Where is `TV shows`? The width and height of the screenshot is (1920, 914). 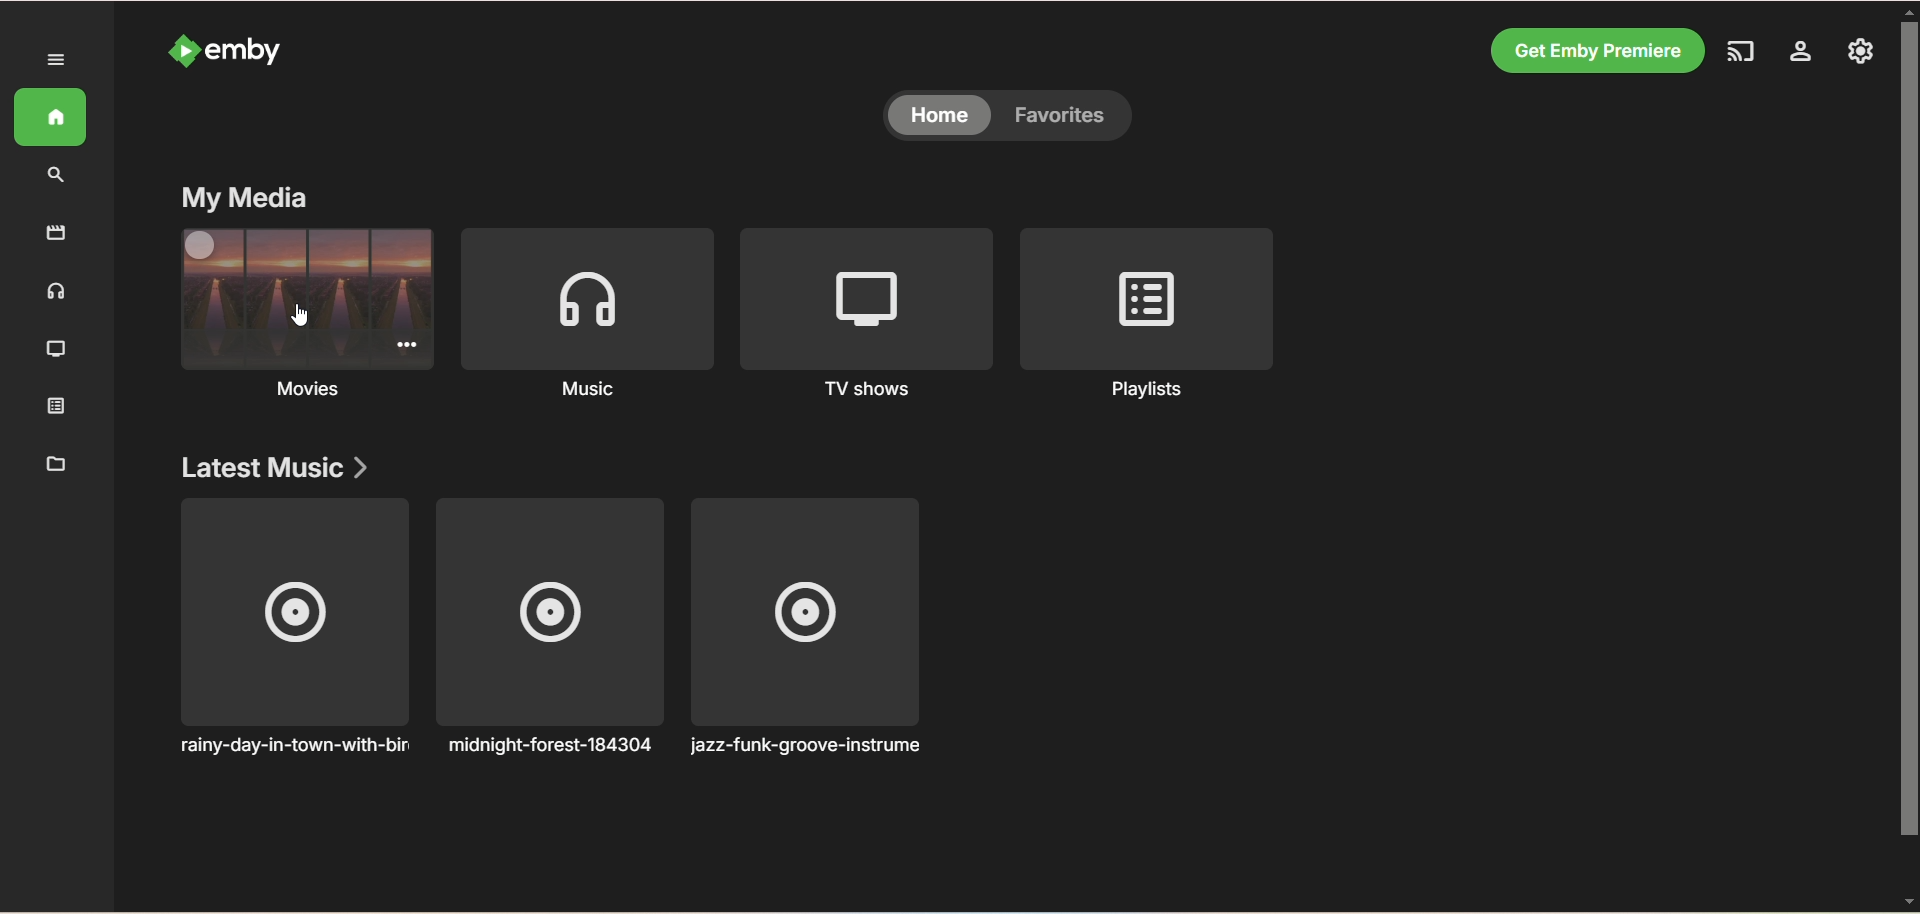
TV shows is located at coordinates (53, 347).